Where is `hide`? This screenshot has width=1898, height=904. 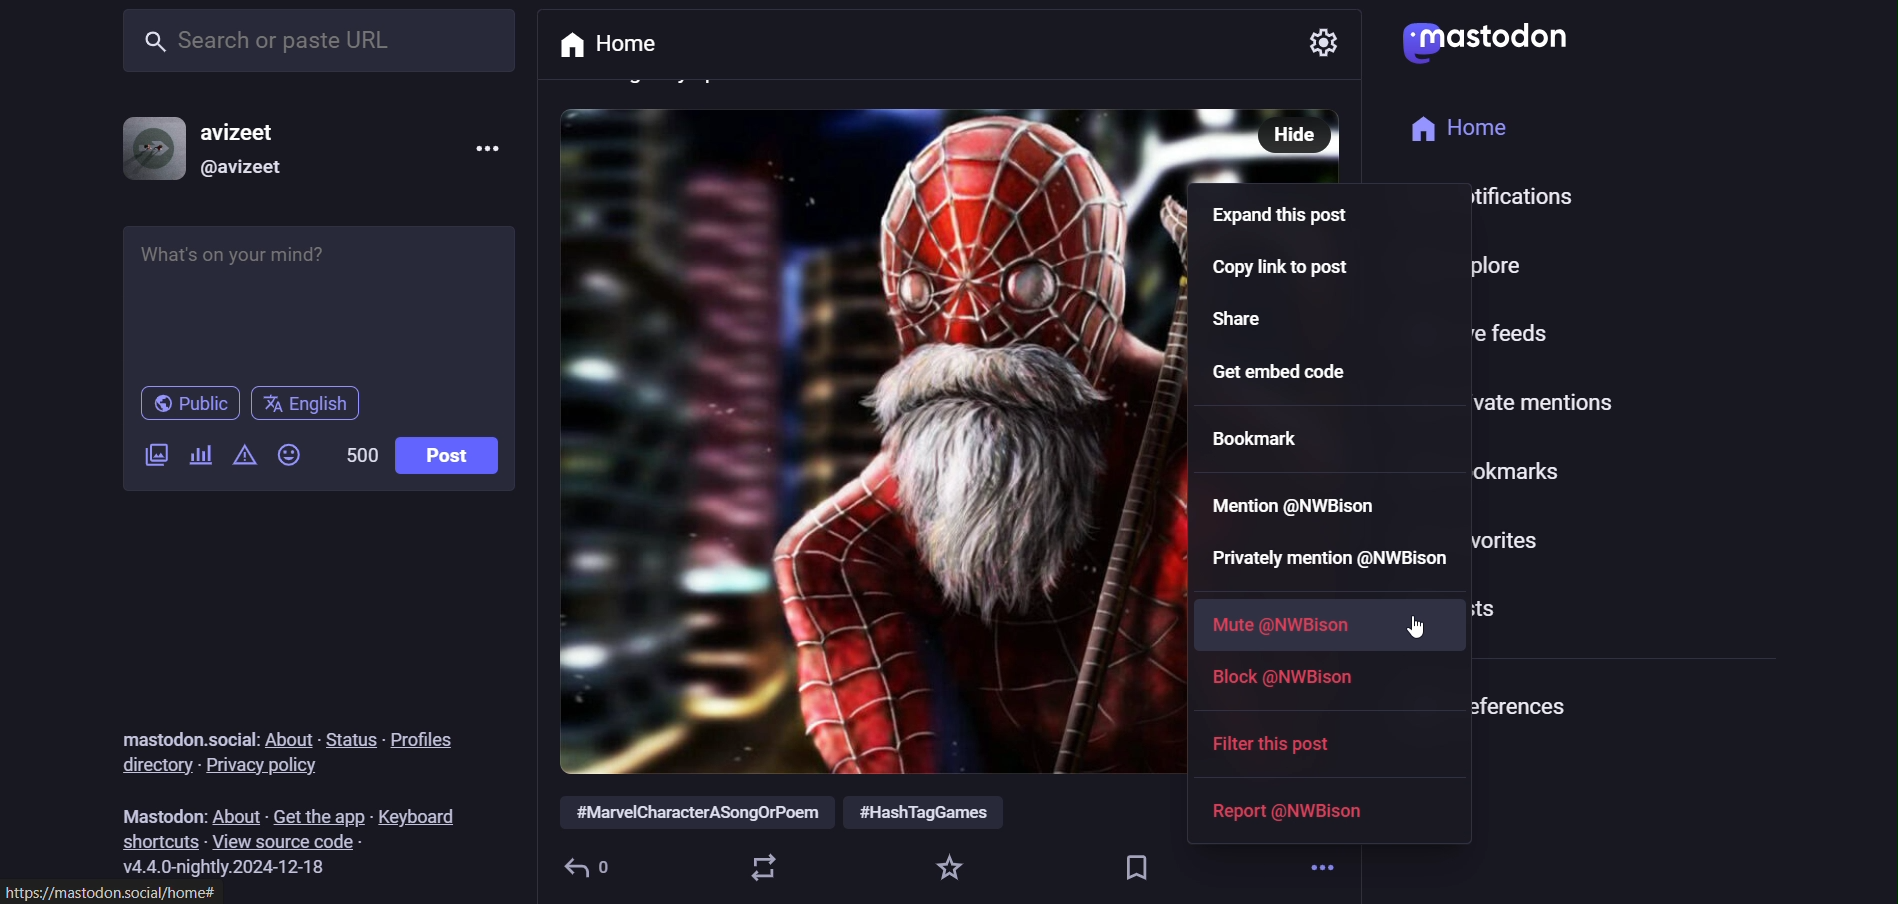
hide is located at coordinates (1281, 130).